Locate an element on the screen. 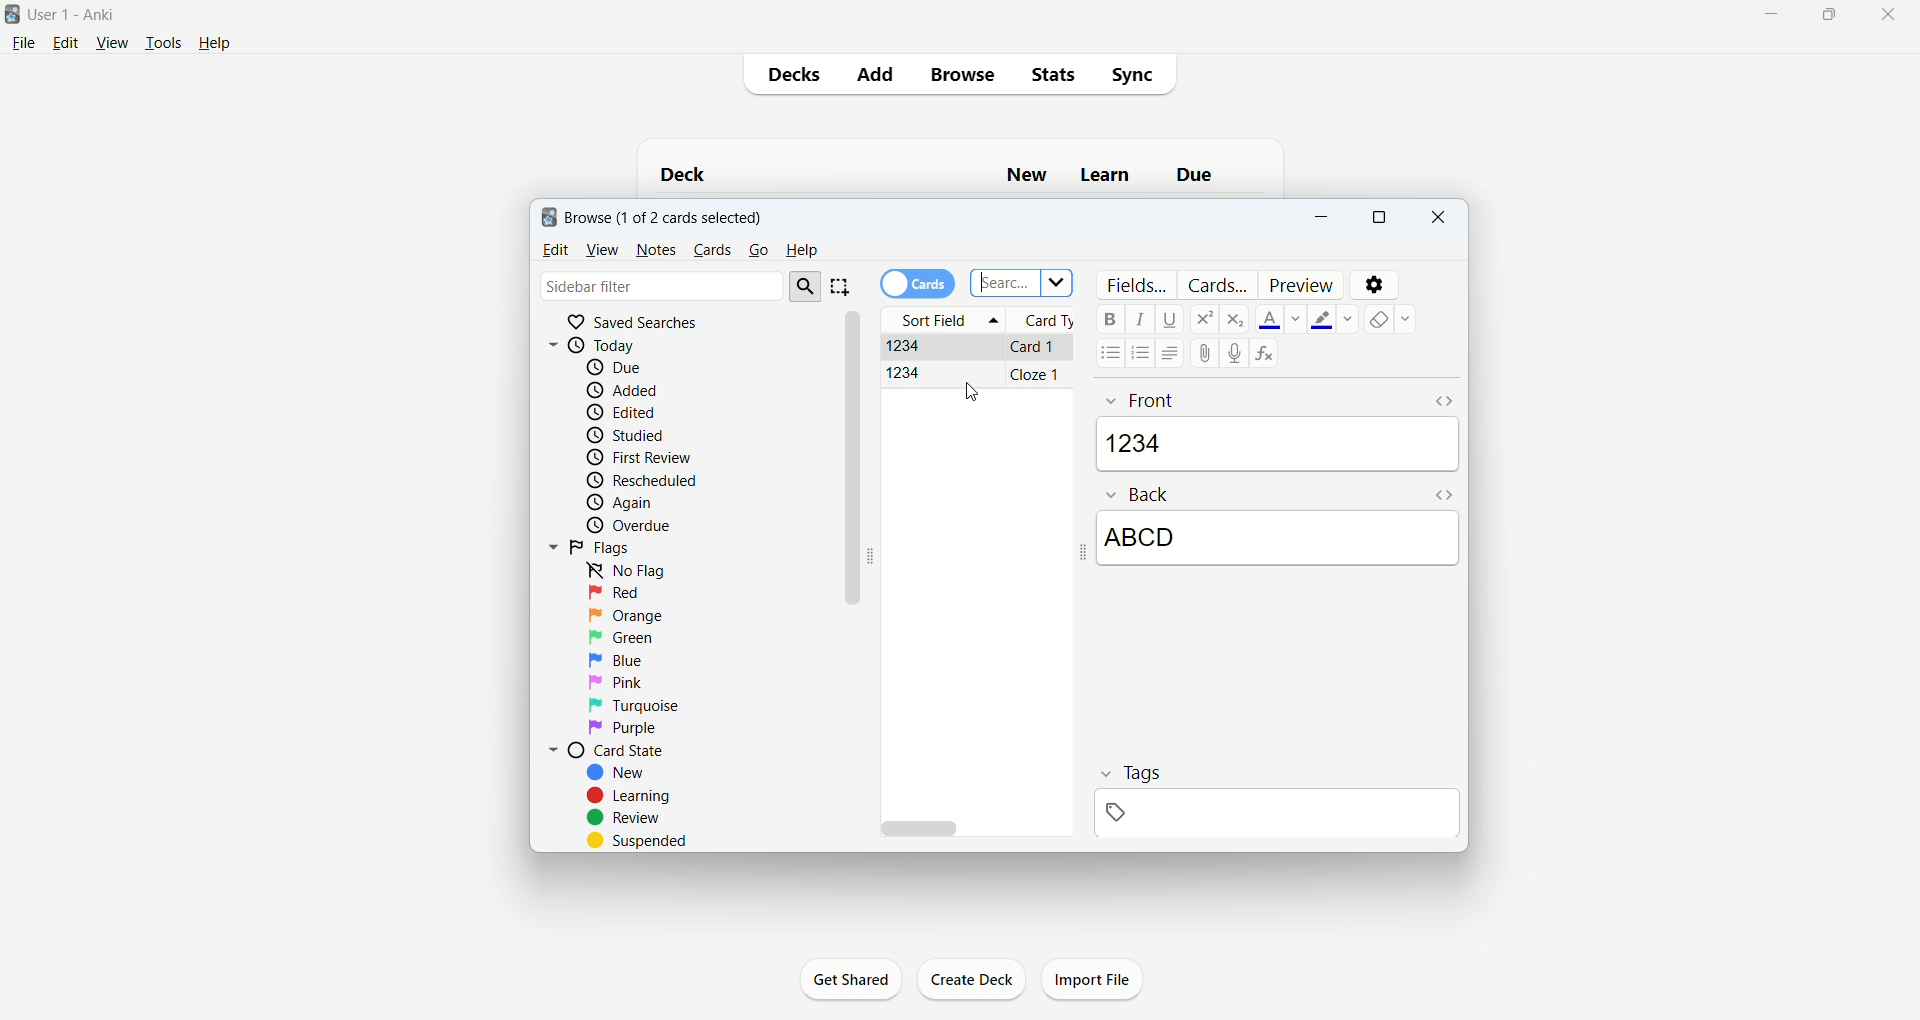 The image size is (1920, 1020). go is located at coordinates (757, 250).